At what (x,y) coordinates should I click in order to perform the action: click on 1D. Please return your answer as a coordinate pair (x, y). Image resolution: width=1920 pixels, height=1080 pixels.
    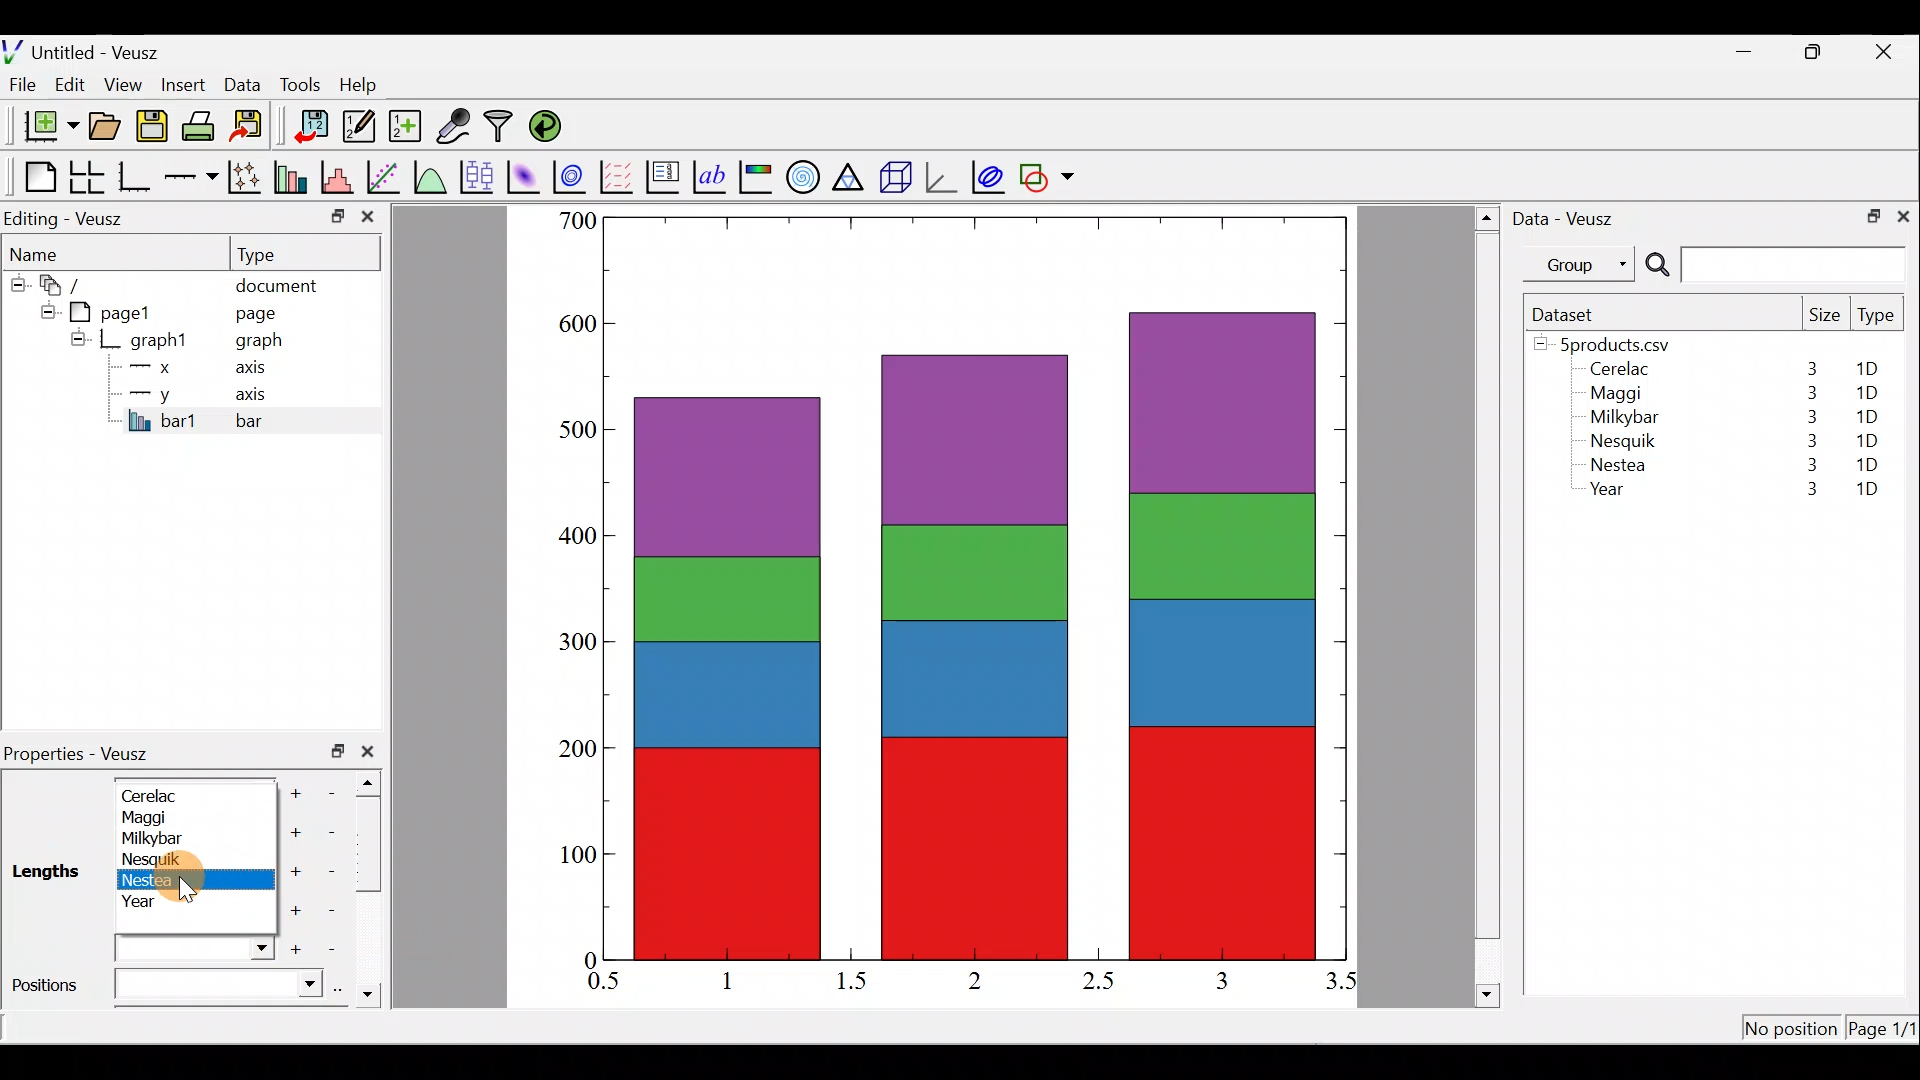
    Looking at the image, I should click on (1874, 369).